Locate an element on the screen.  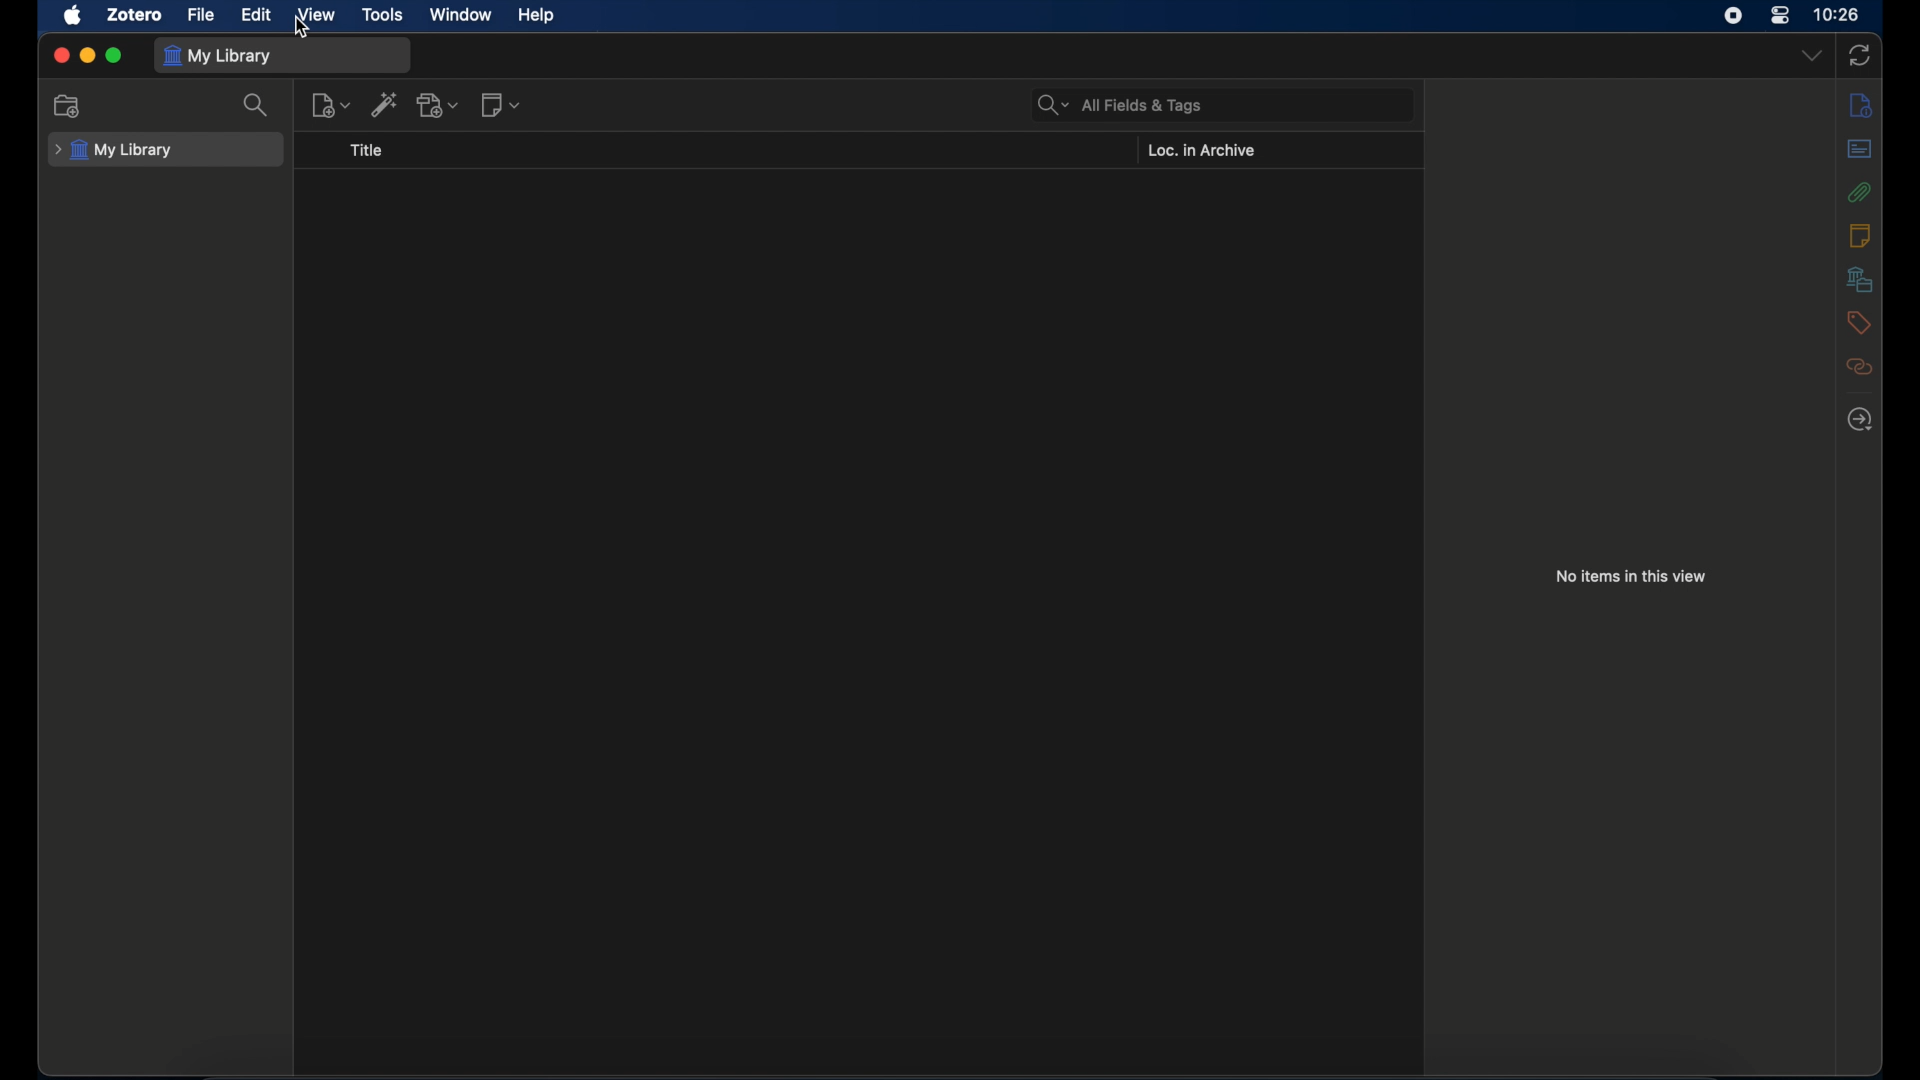
file is located at coordinates (202, 16).